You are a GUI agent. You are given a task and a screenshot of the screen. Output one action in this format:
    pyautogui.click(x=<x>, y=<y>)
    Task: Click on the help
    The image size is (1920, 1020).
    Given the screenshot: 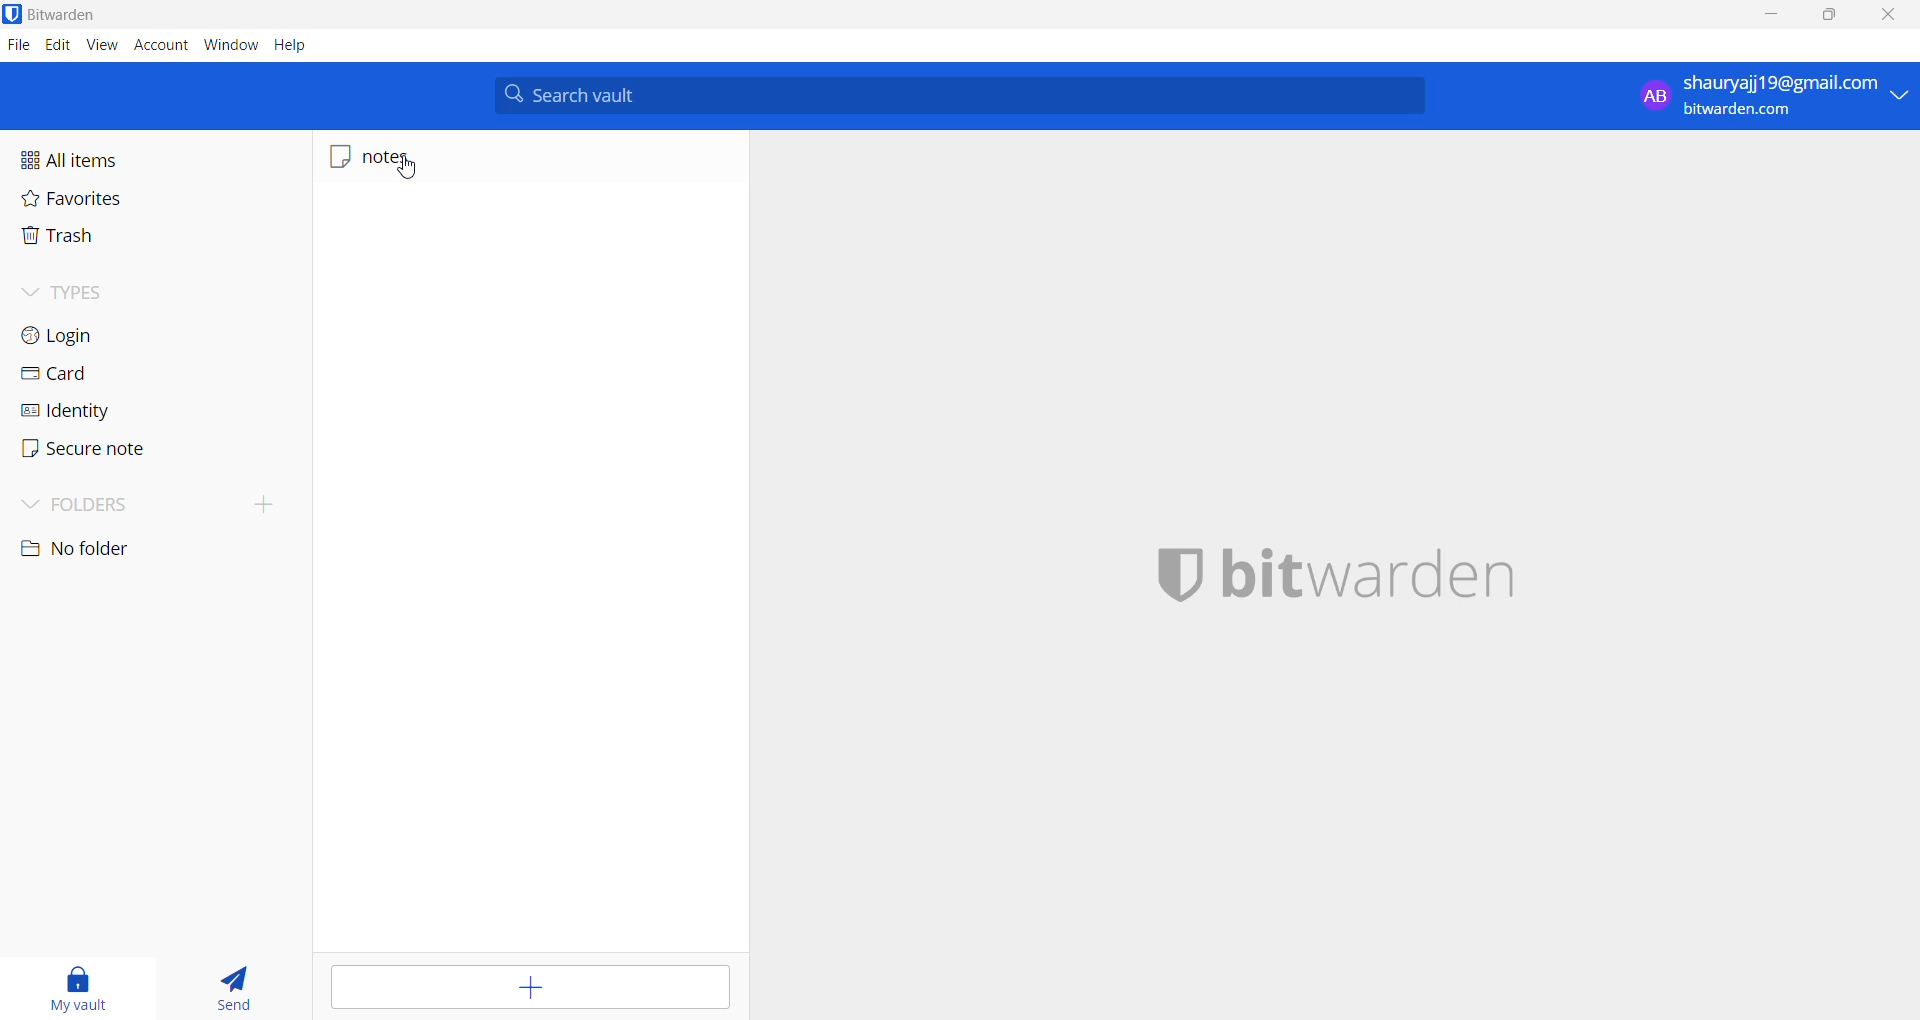 What is the action you would take?
    pyautogui.click(x=291, y=47)
    